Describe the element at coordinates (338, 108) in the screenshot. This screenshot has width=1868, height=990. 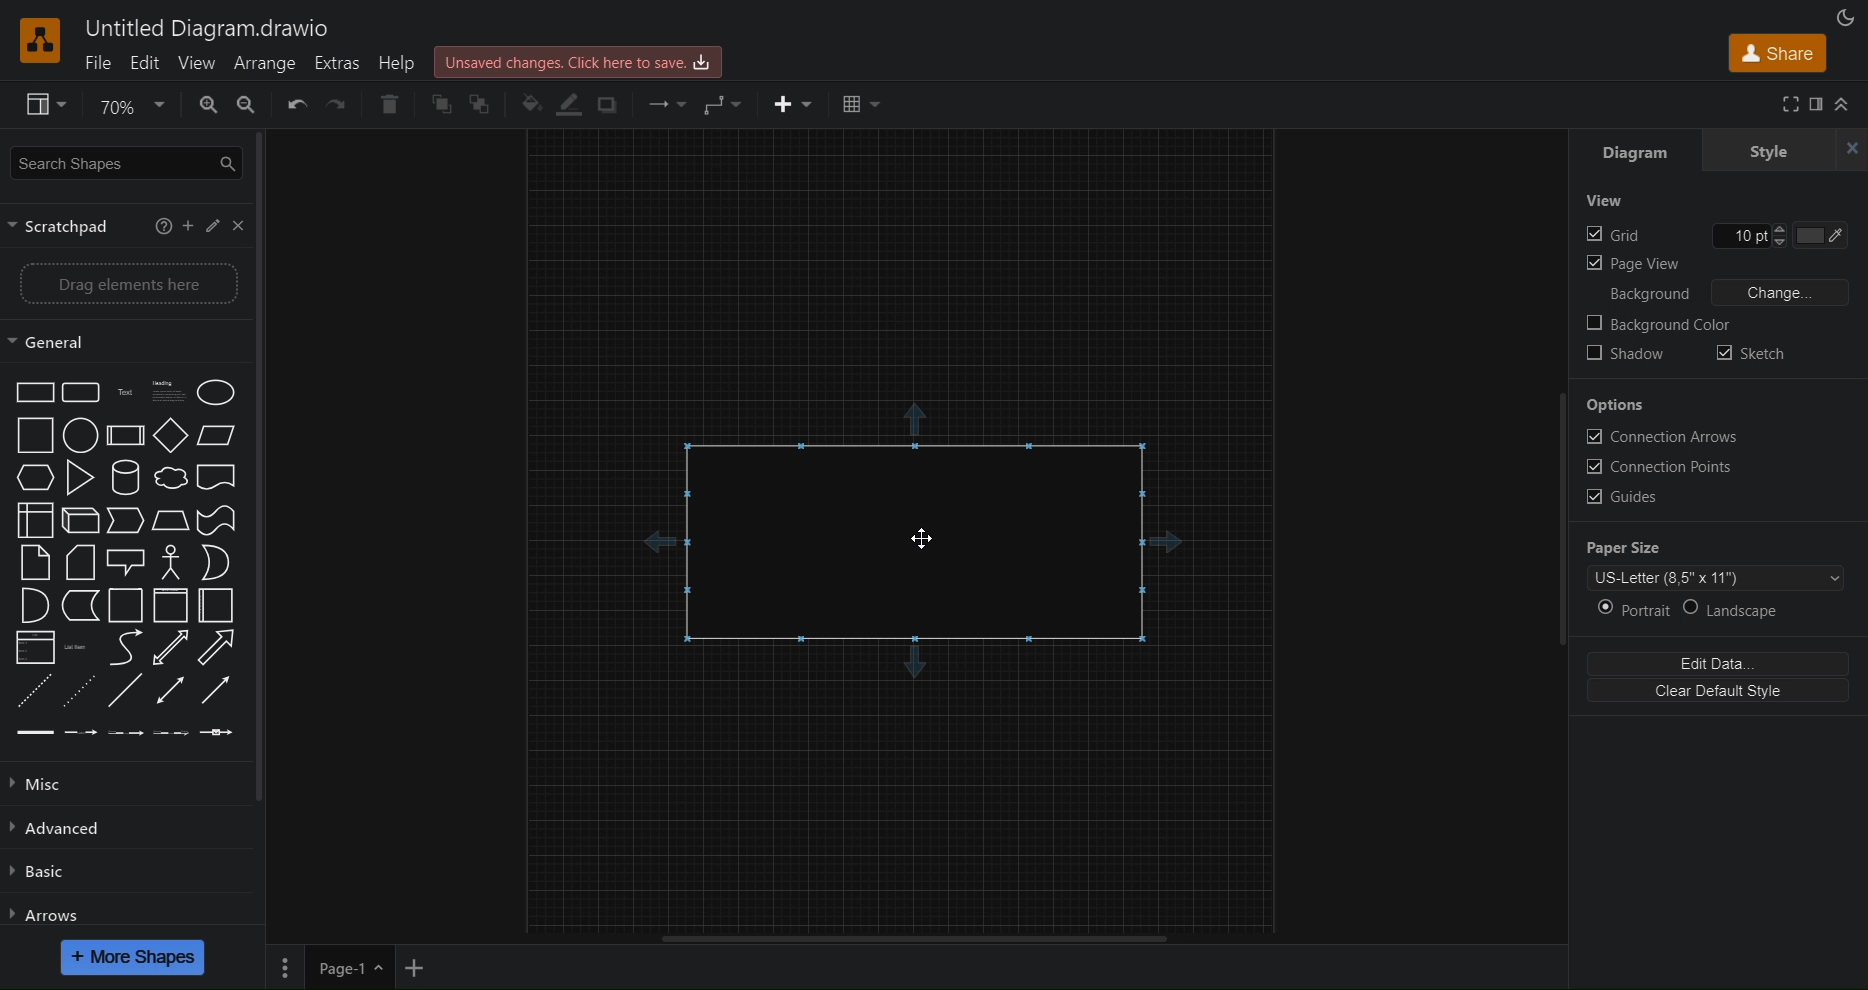
I see `Redo` at that location.